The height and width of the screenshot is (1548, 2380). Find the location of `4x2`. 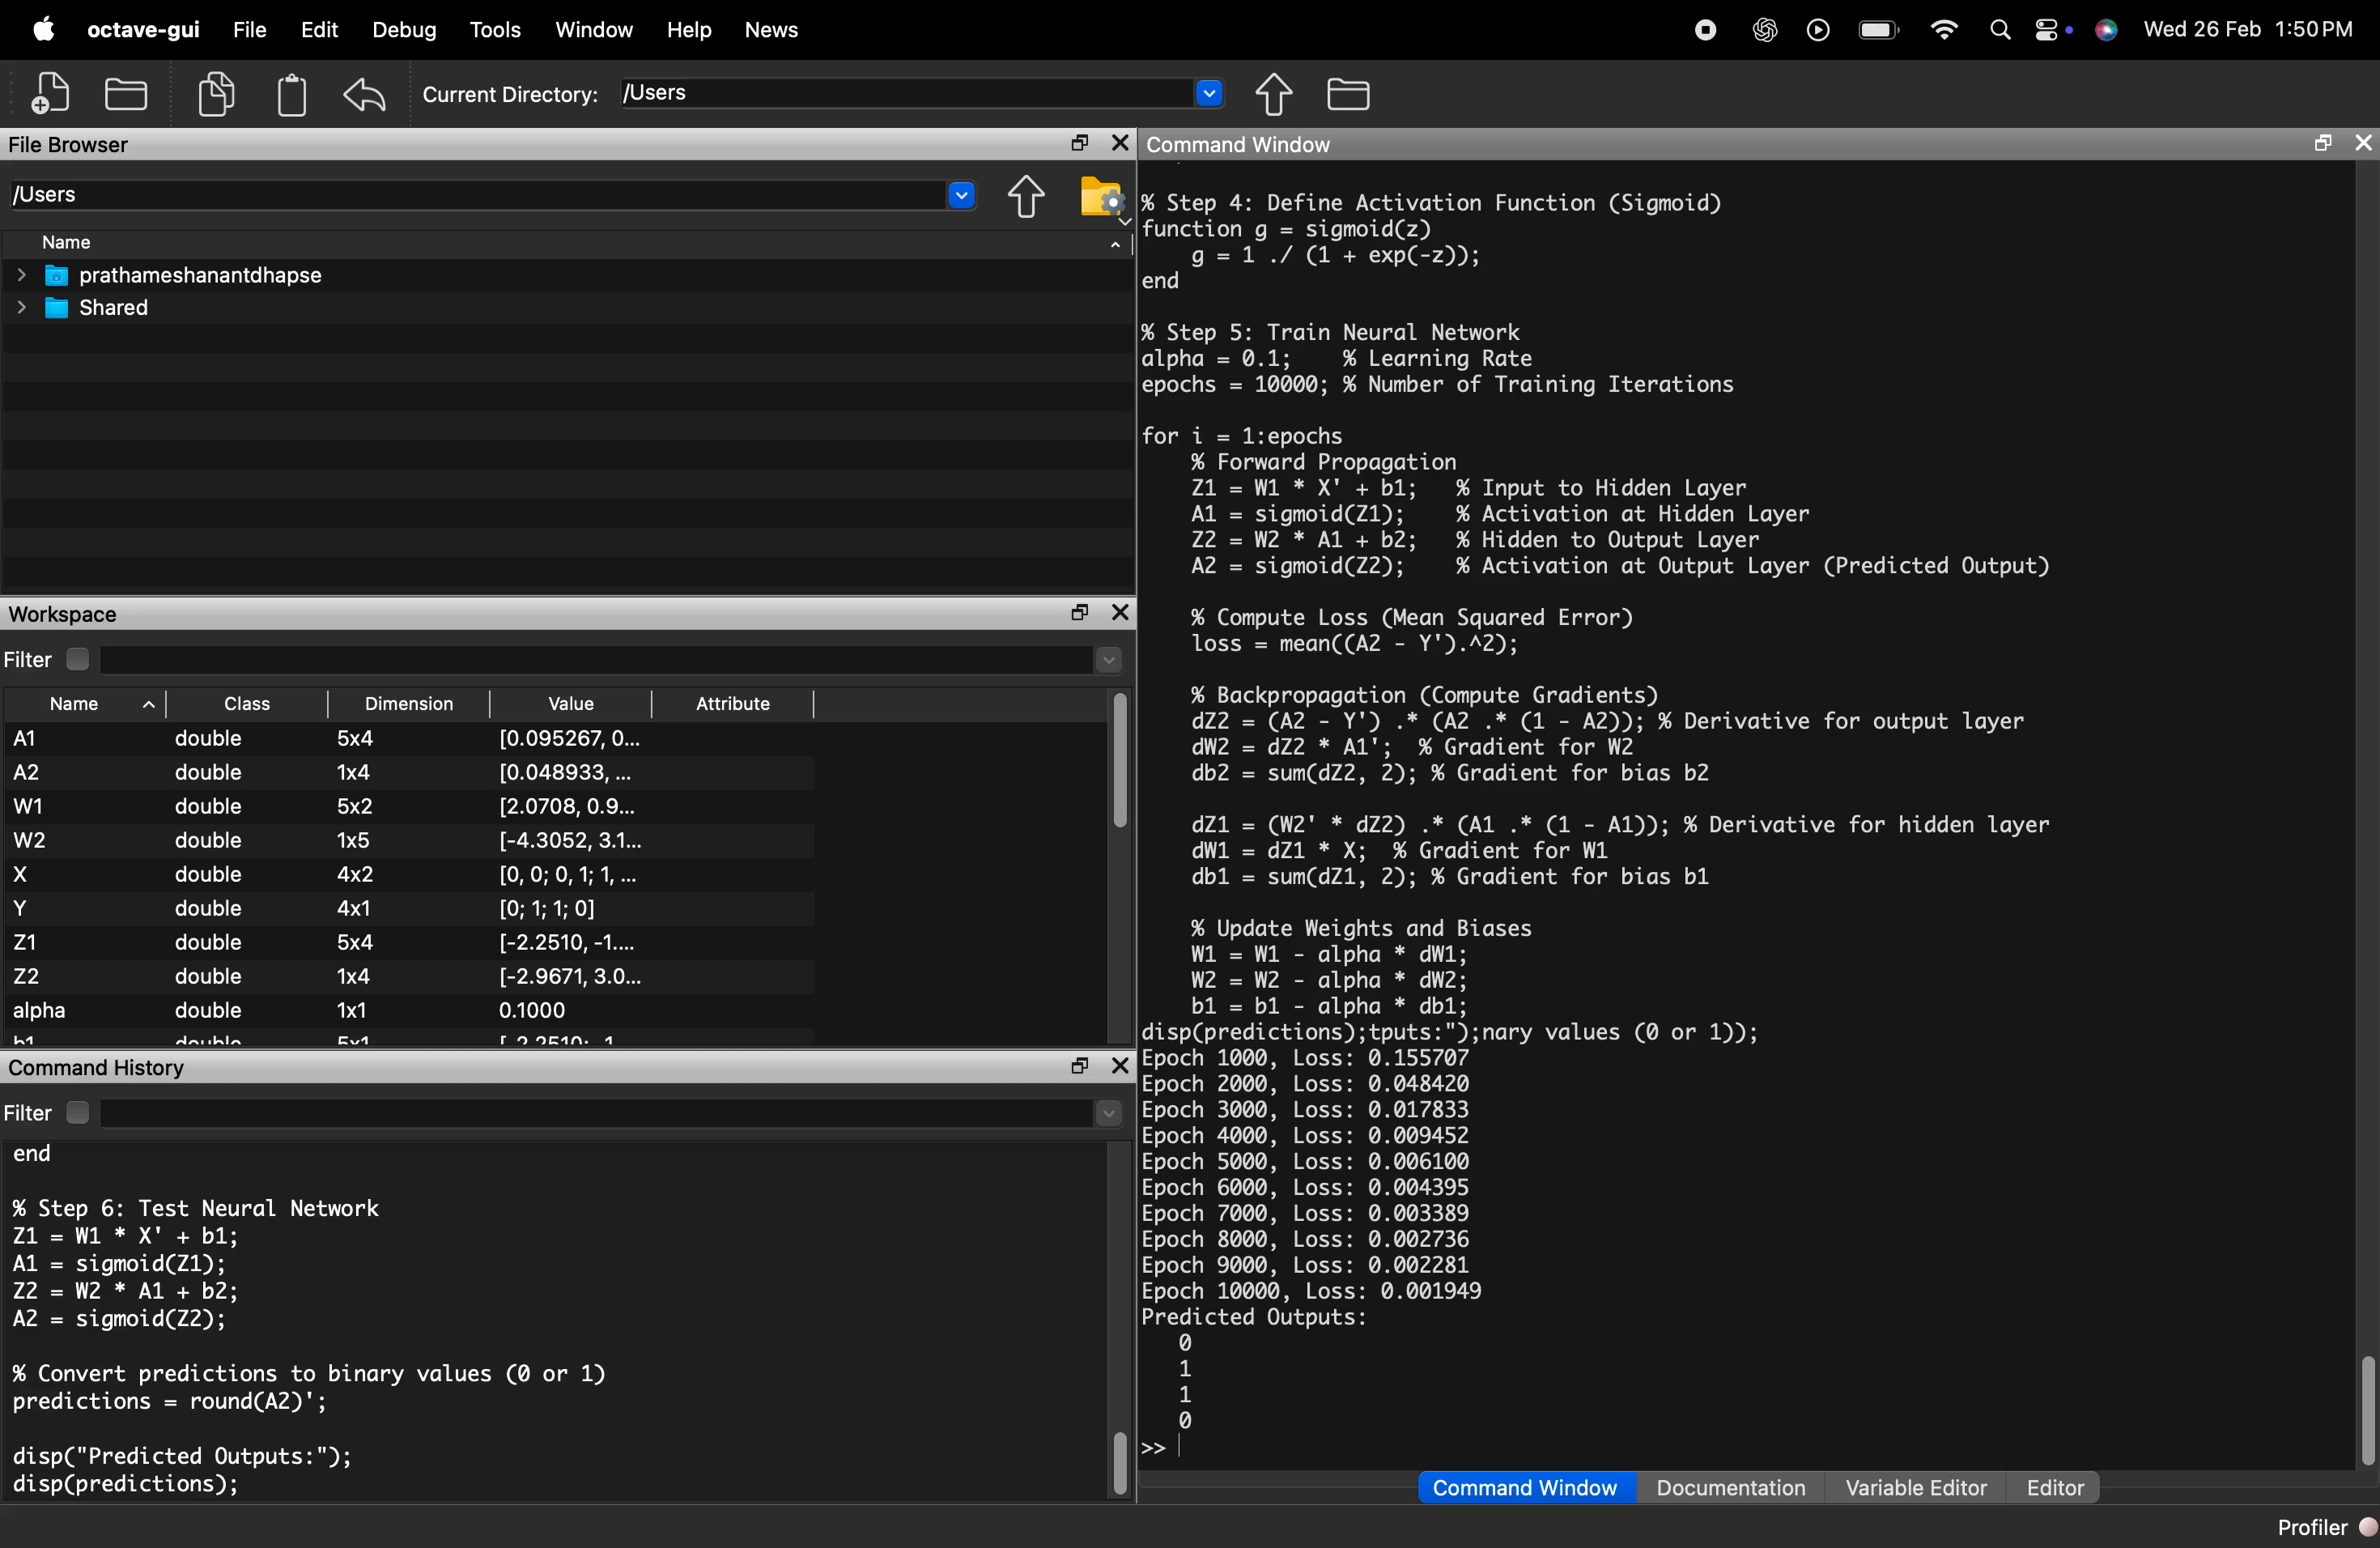

4x2 is located at coordinates (356, 875).